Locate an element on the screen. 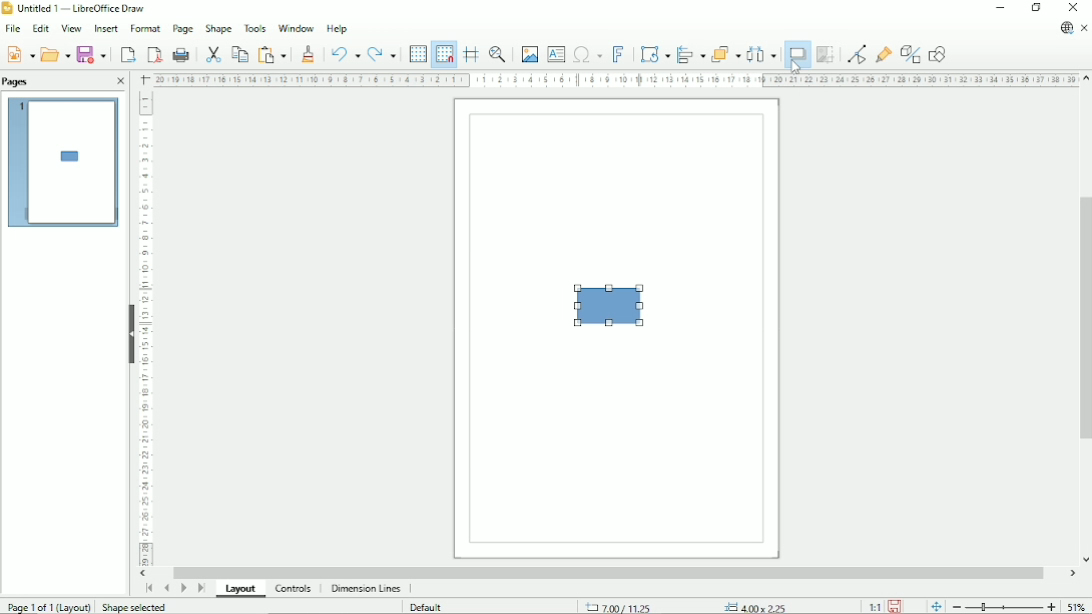 The height and width of the screenshot is (614, 1092). Tools is located at coordinates (255, 28).